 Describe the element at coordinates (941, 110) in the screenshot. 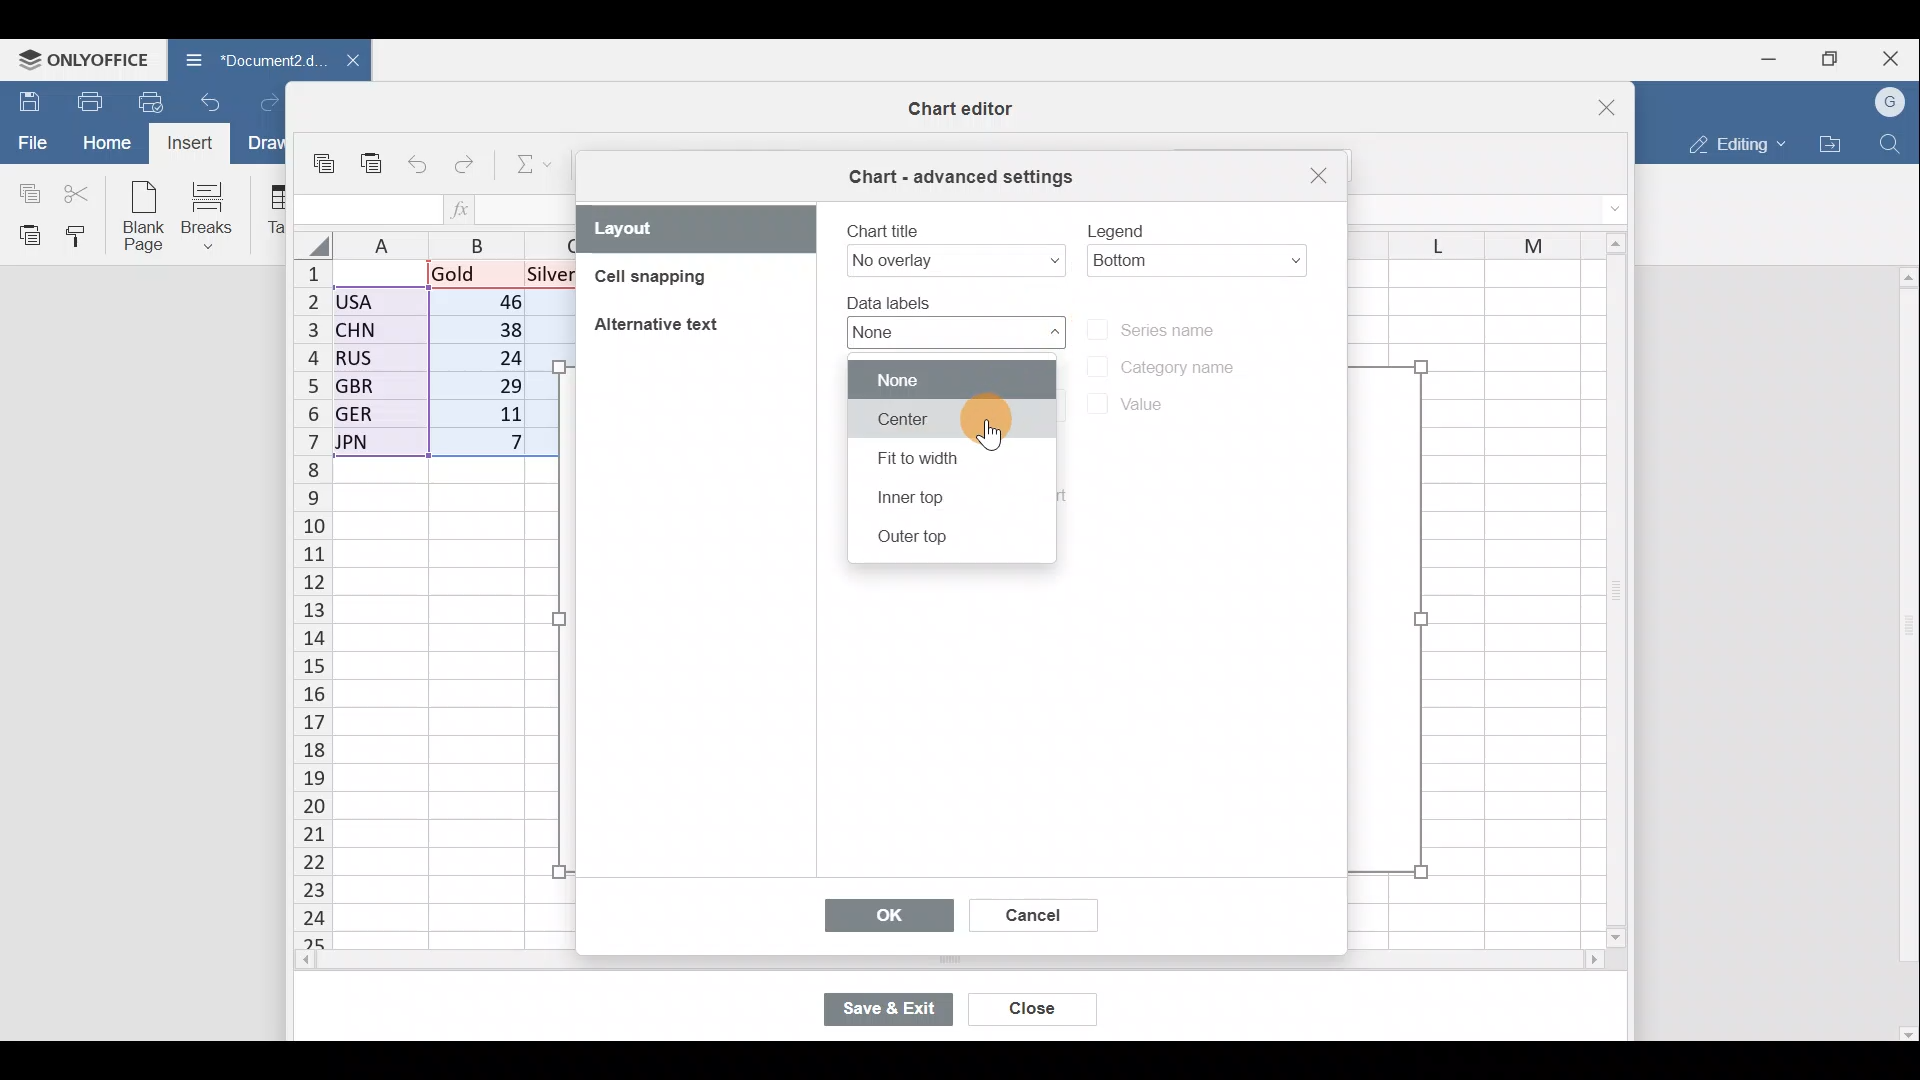

I see `Chart editor` at that location.